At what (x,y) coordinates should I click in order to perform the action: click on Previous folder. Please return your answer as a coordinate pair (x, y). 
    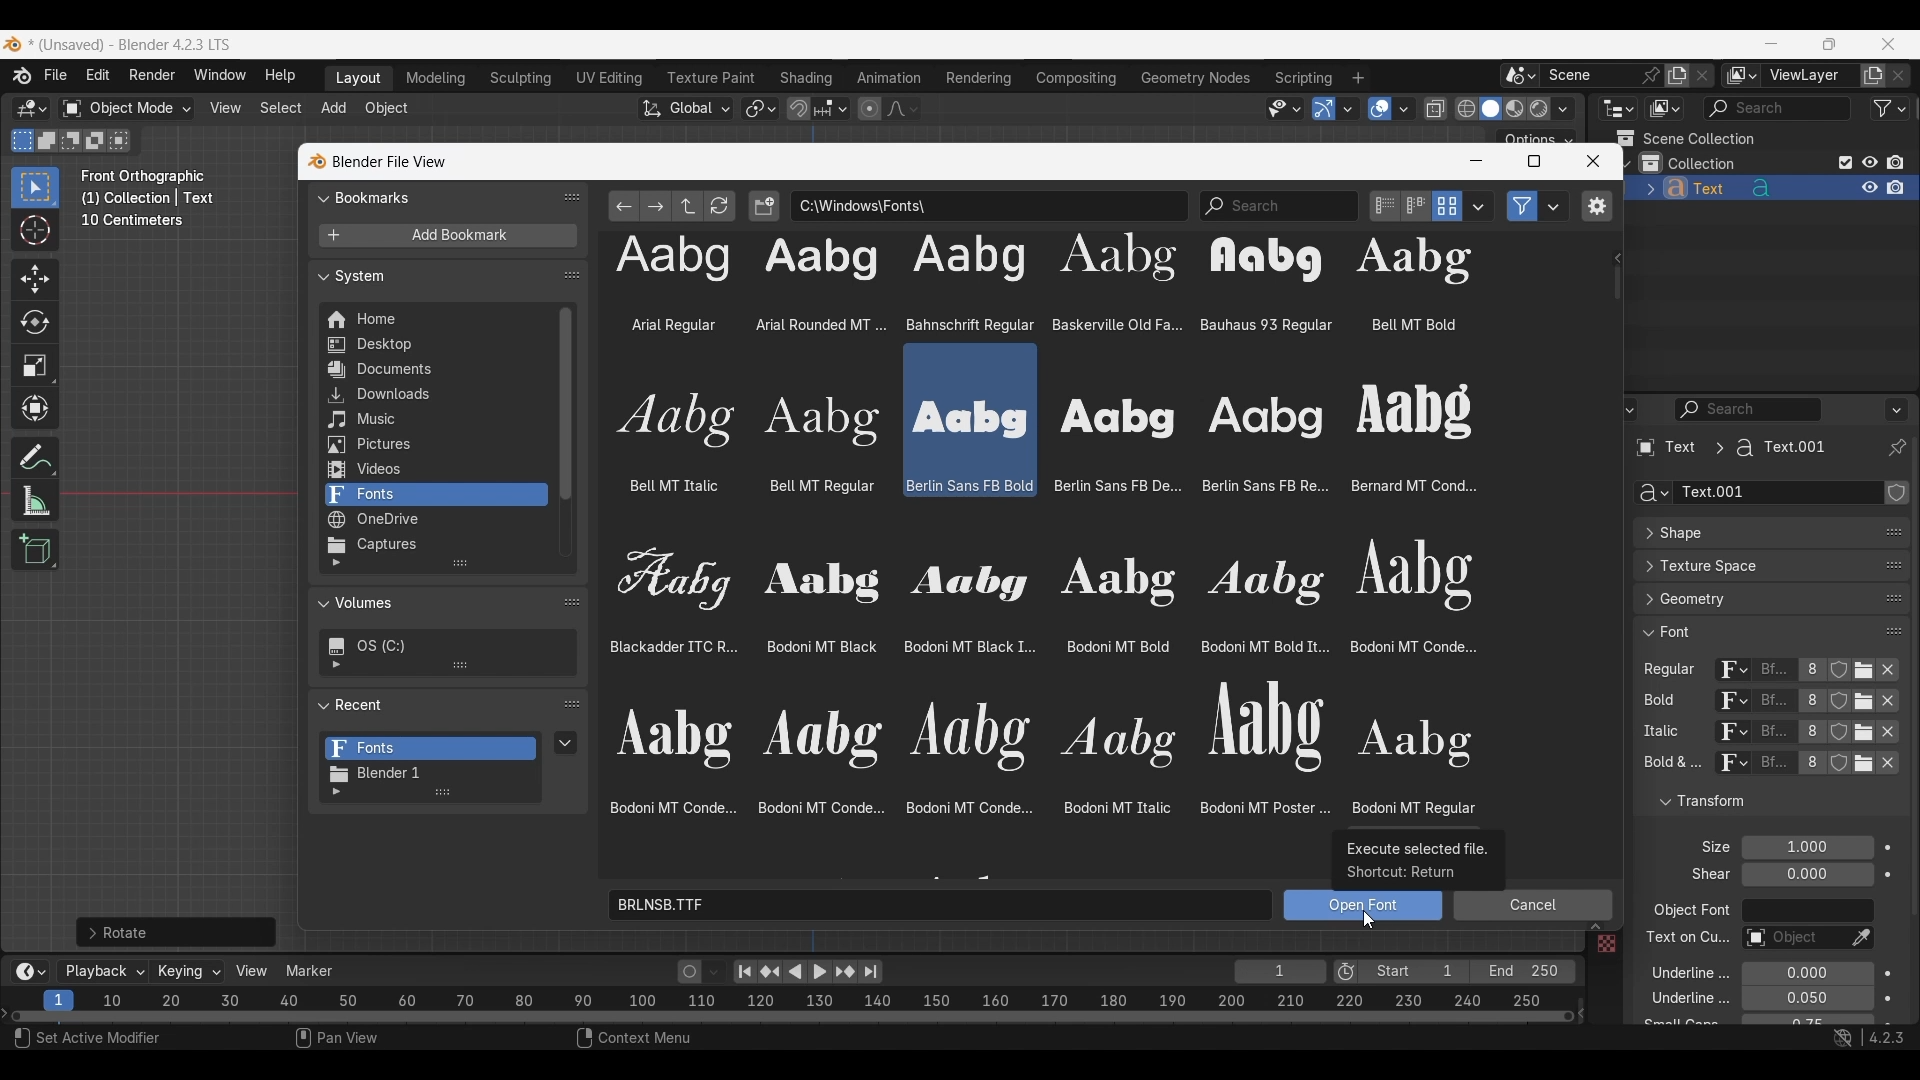
    Looking at the image, I should click on (625, 206).